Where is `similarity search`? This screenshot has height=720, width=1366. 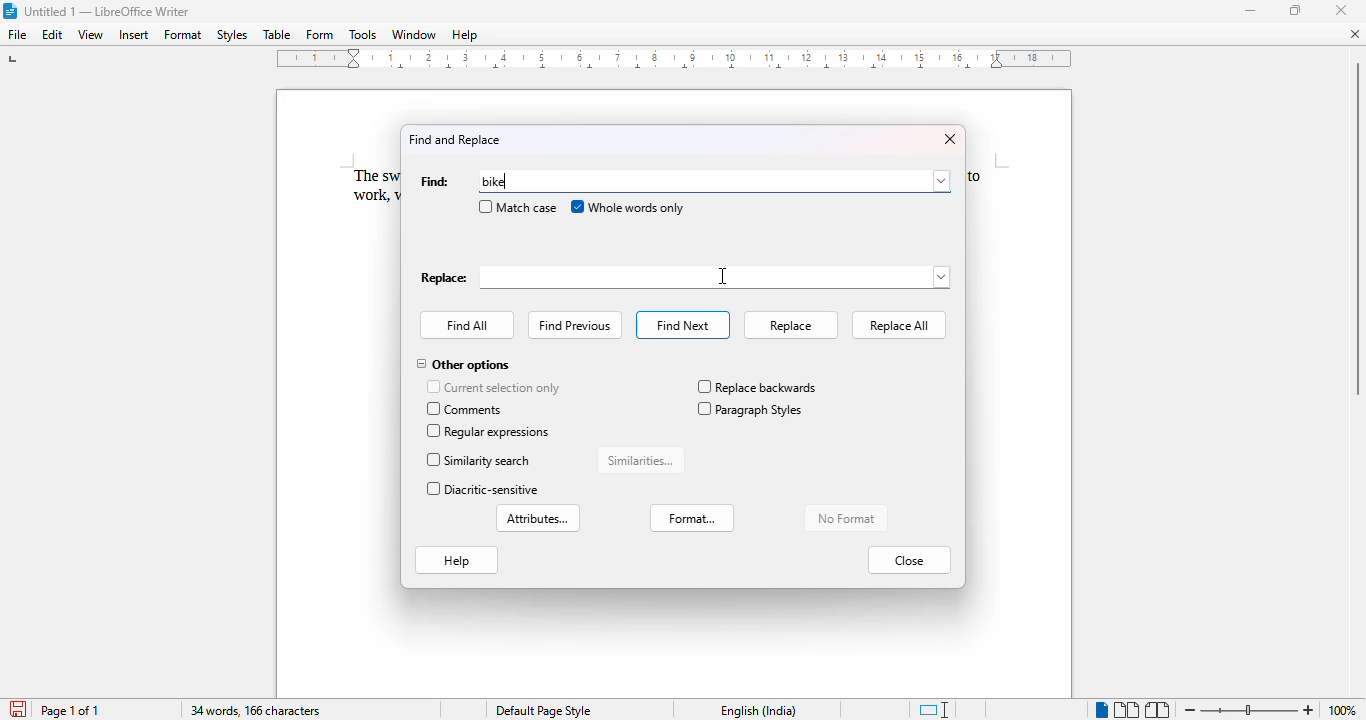 similarity search is located at coordinates (481, 460).